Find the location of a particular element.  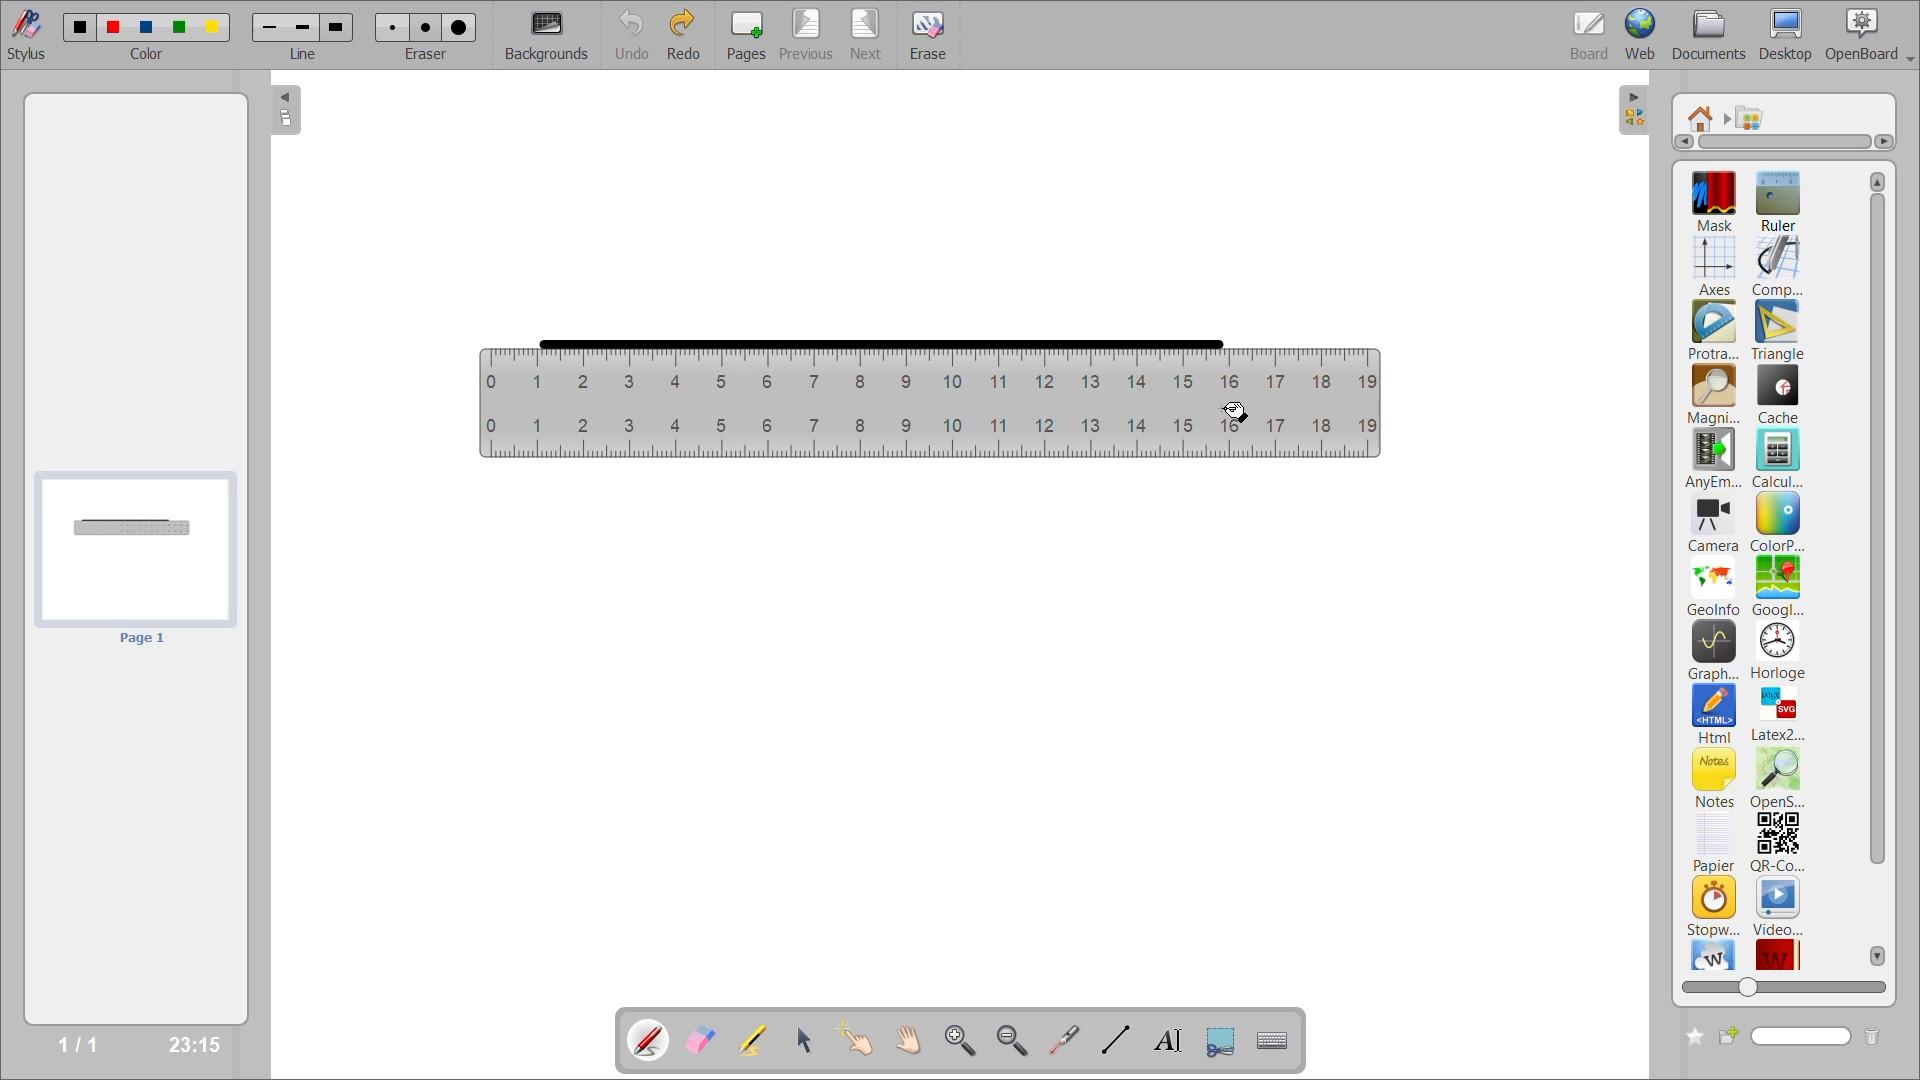

collapse is located at coordinates (287, 112).